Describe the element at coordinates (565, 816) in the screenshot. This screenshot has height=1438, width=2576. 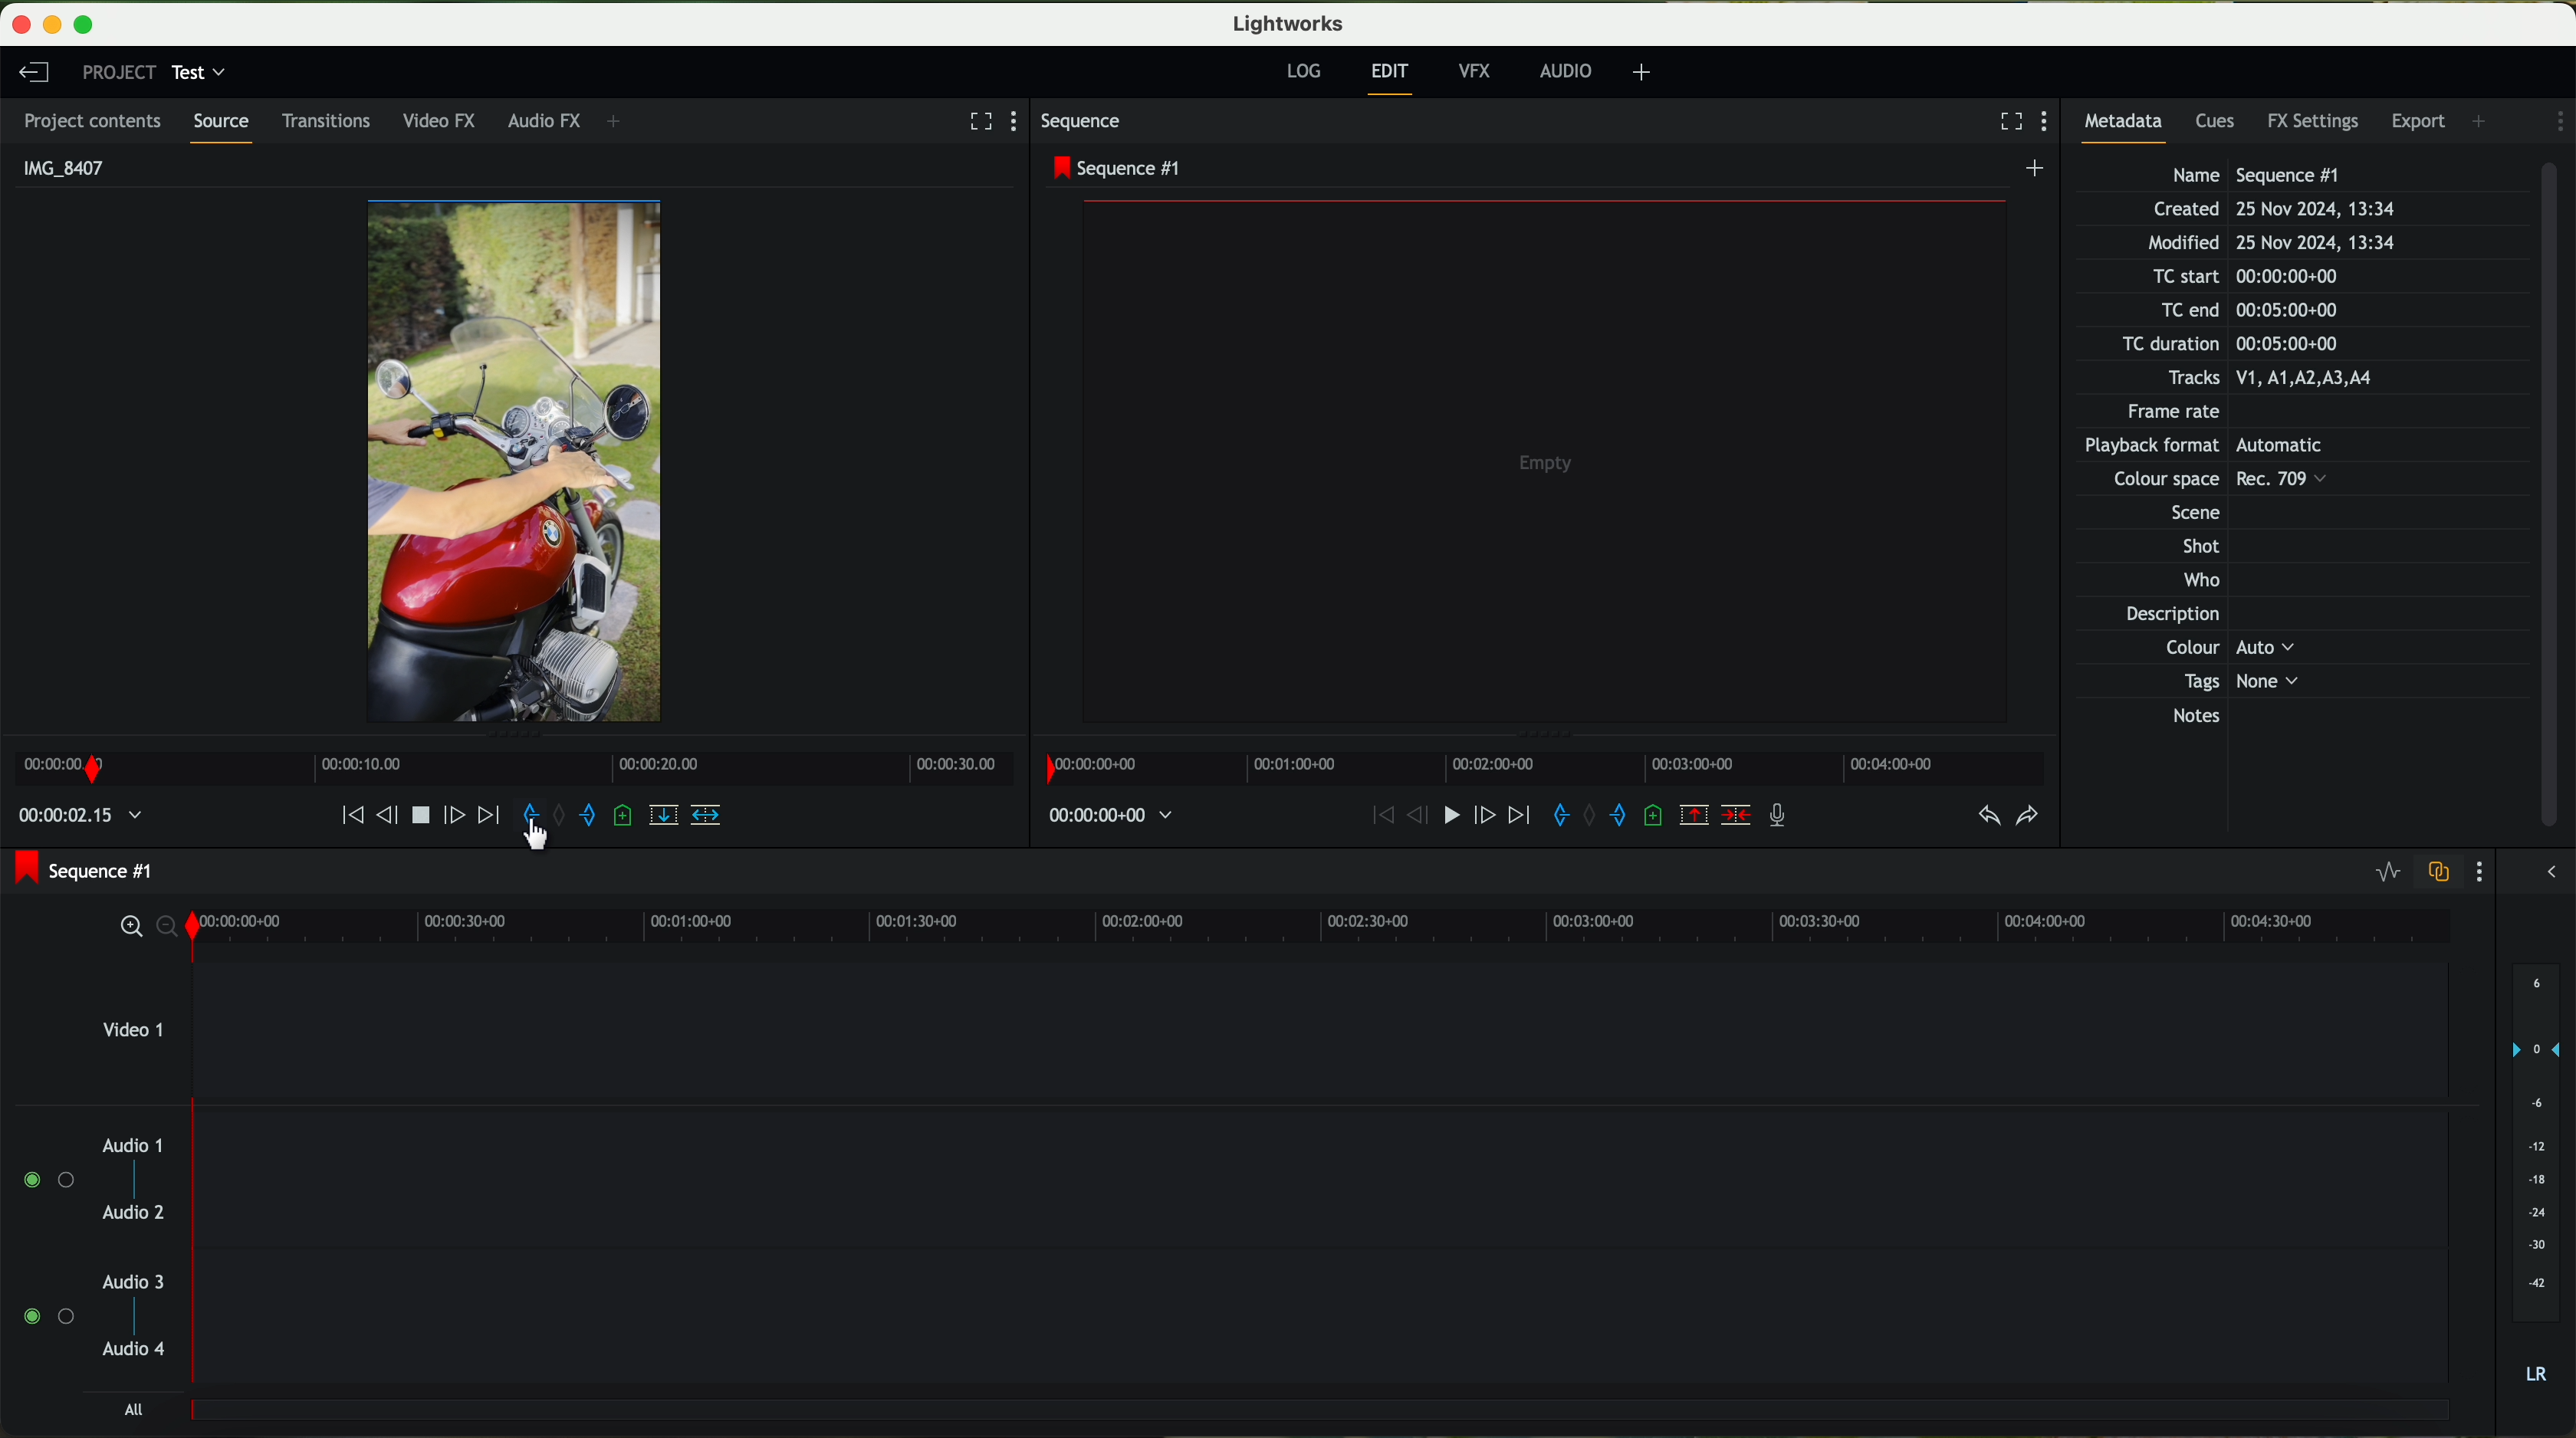
I see `clear marks` at that location.